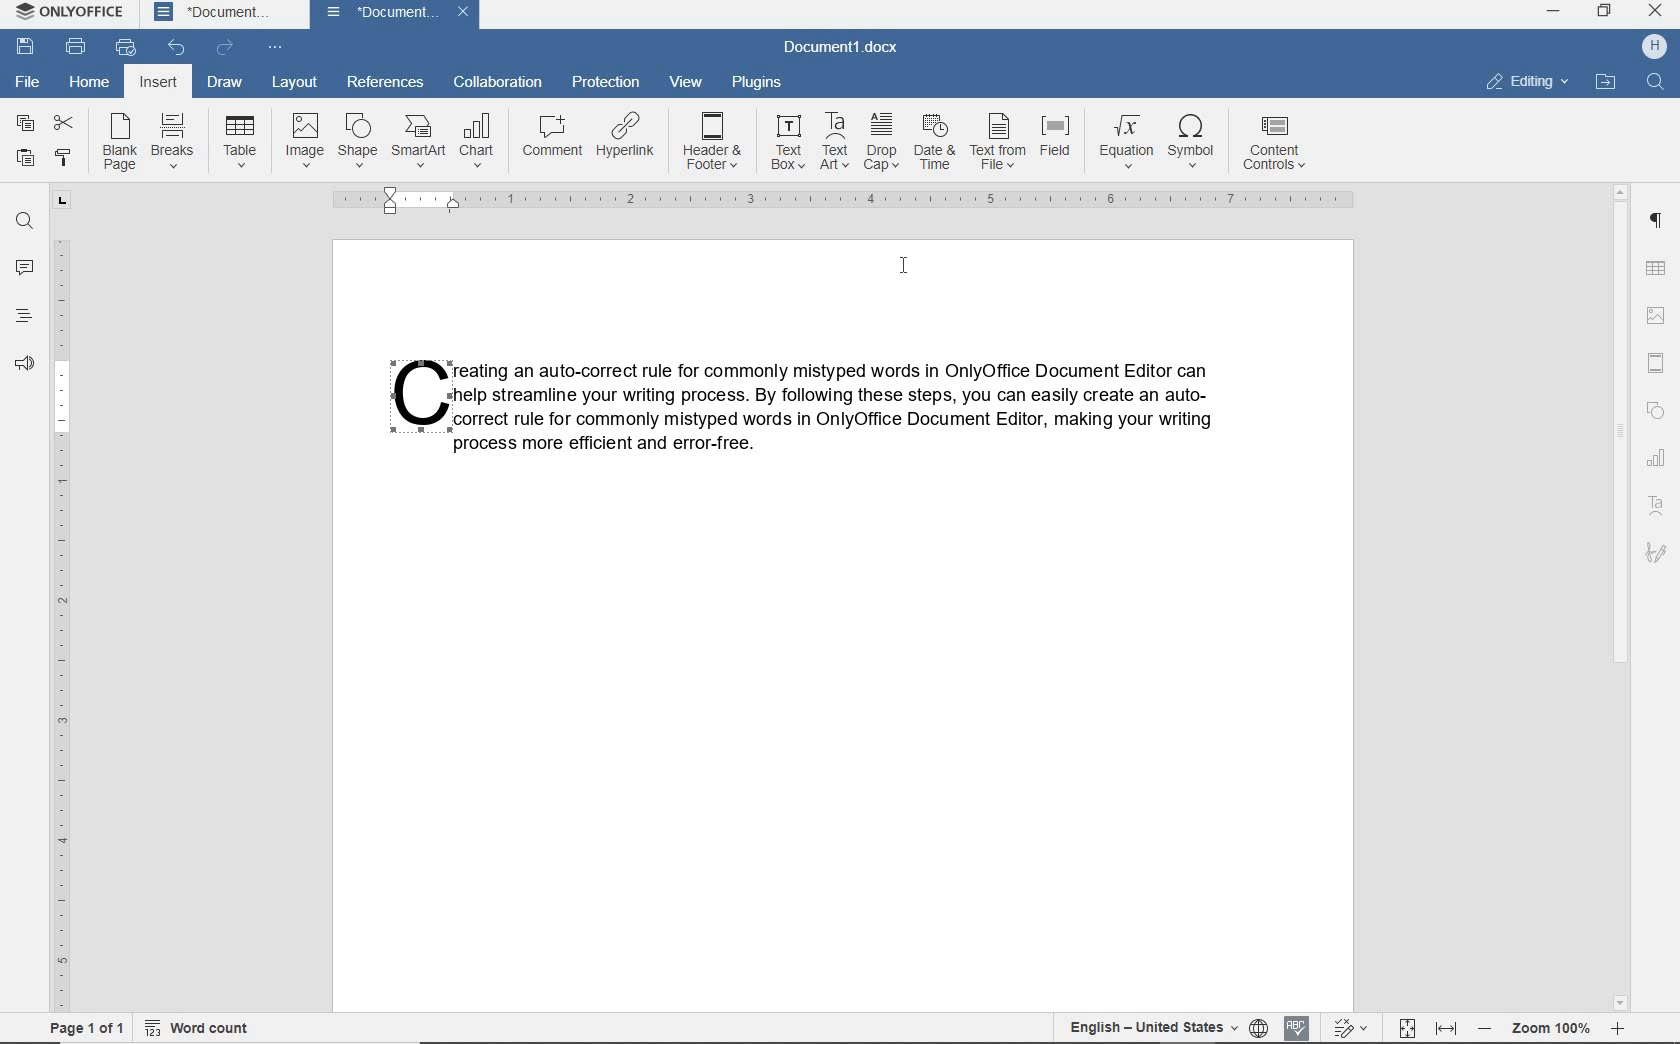 This screenshot has width=1680, height=1044. Describe the element at coordinates (1659, 505) in the screenshot. I see `text art` at that location.